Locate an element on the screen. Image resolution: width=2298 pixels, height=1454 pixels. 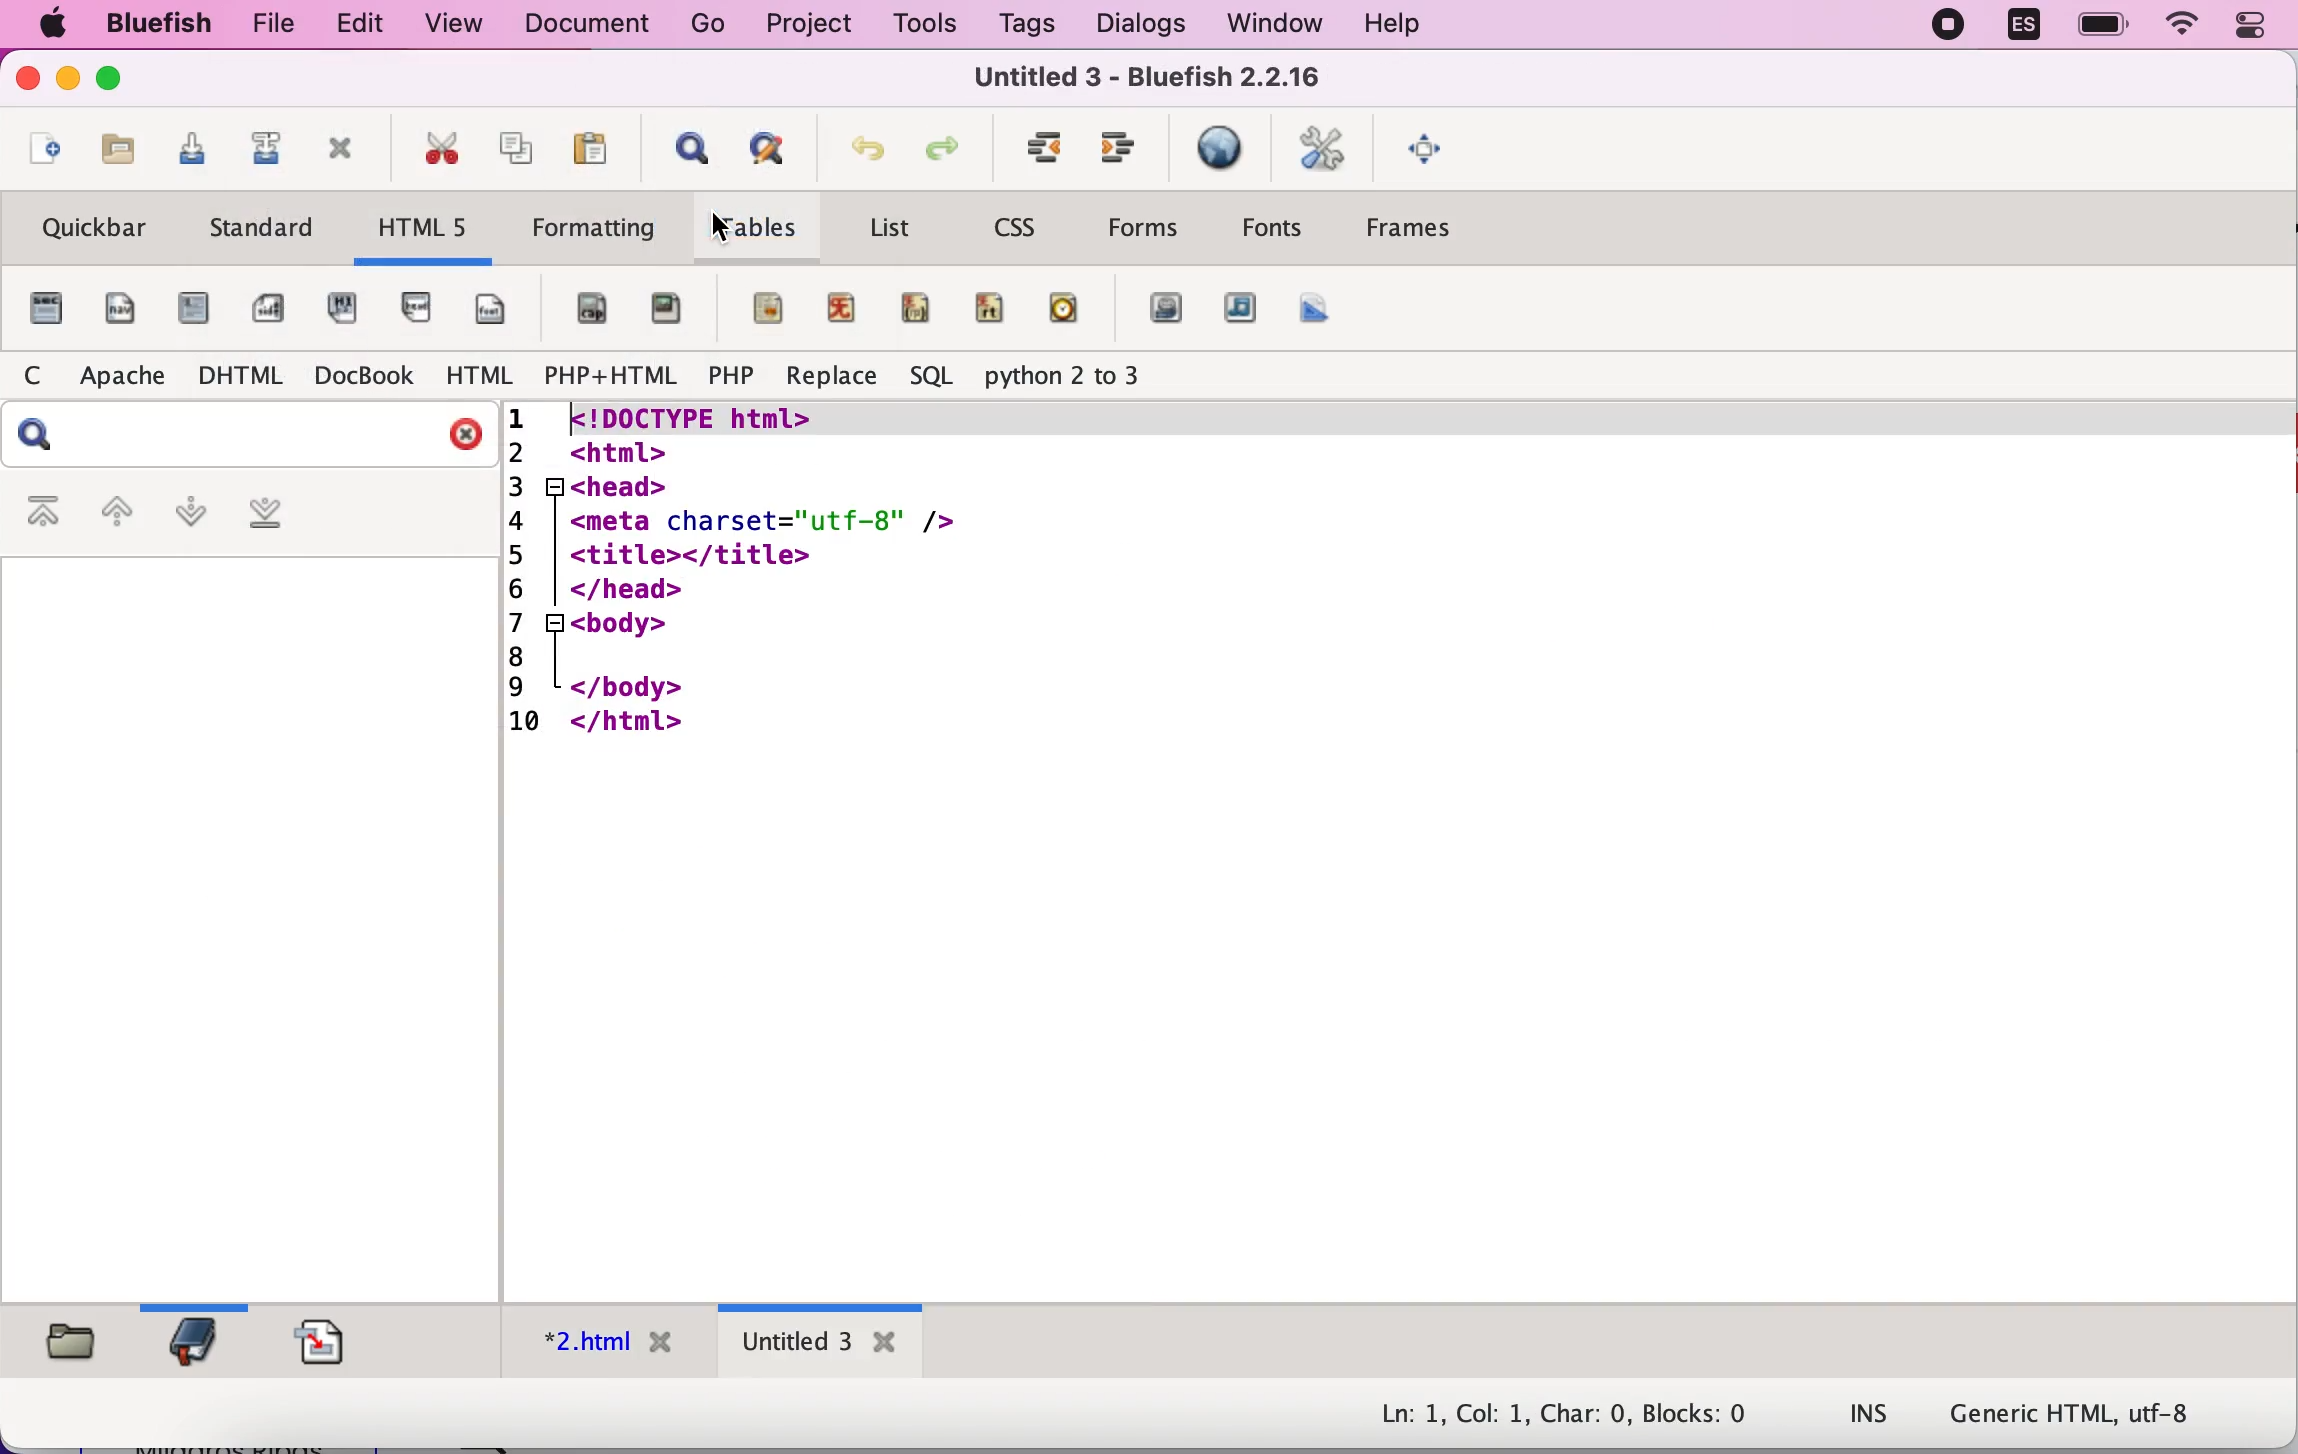
fullscreen is located at coordinates (1429, 147).